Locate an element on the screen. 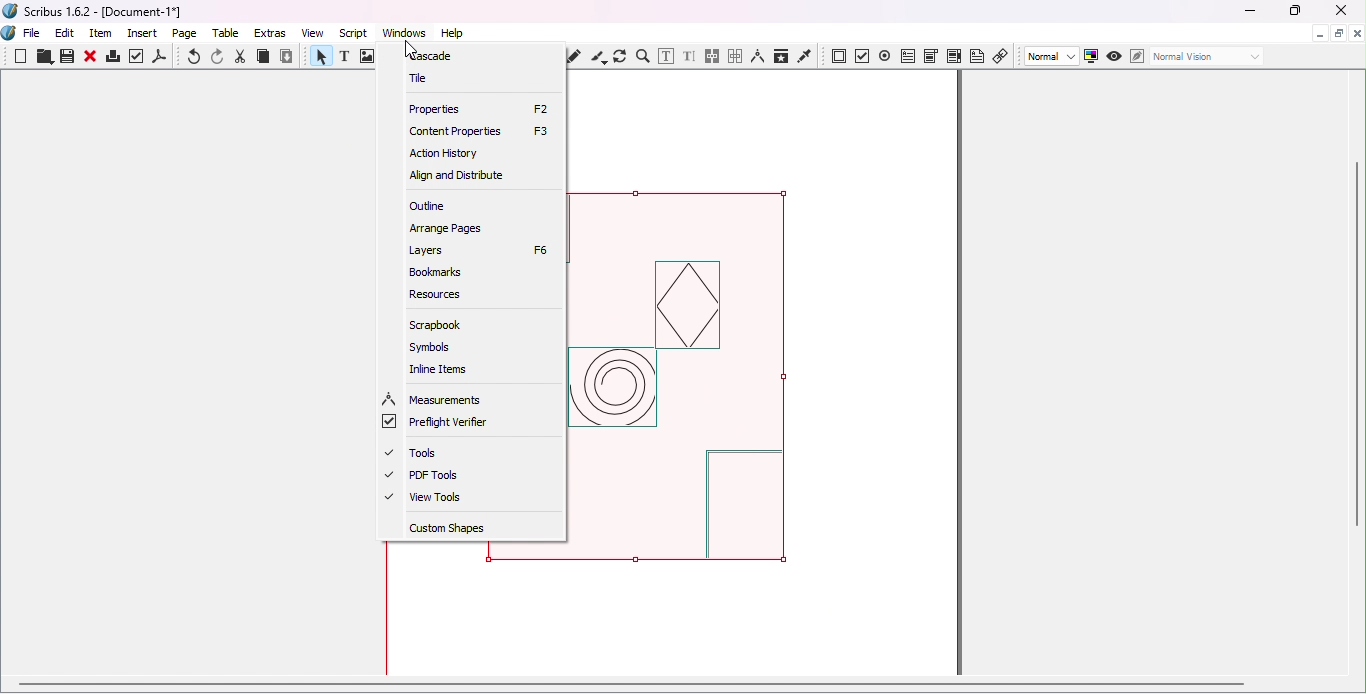 The width and height of the screenshot is (1366, 694). Cursor is located at coordinates (415, 42).